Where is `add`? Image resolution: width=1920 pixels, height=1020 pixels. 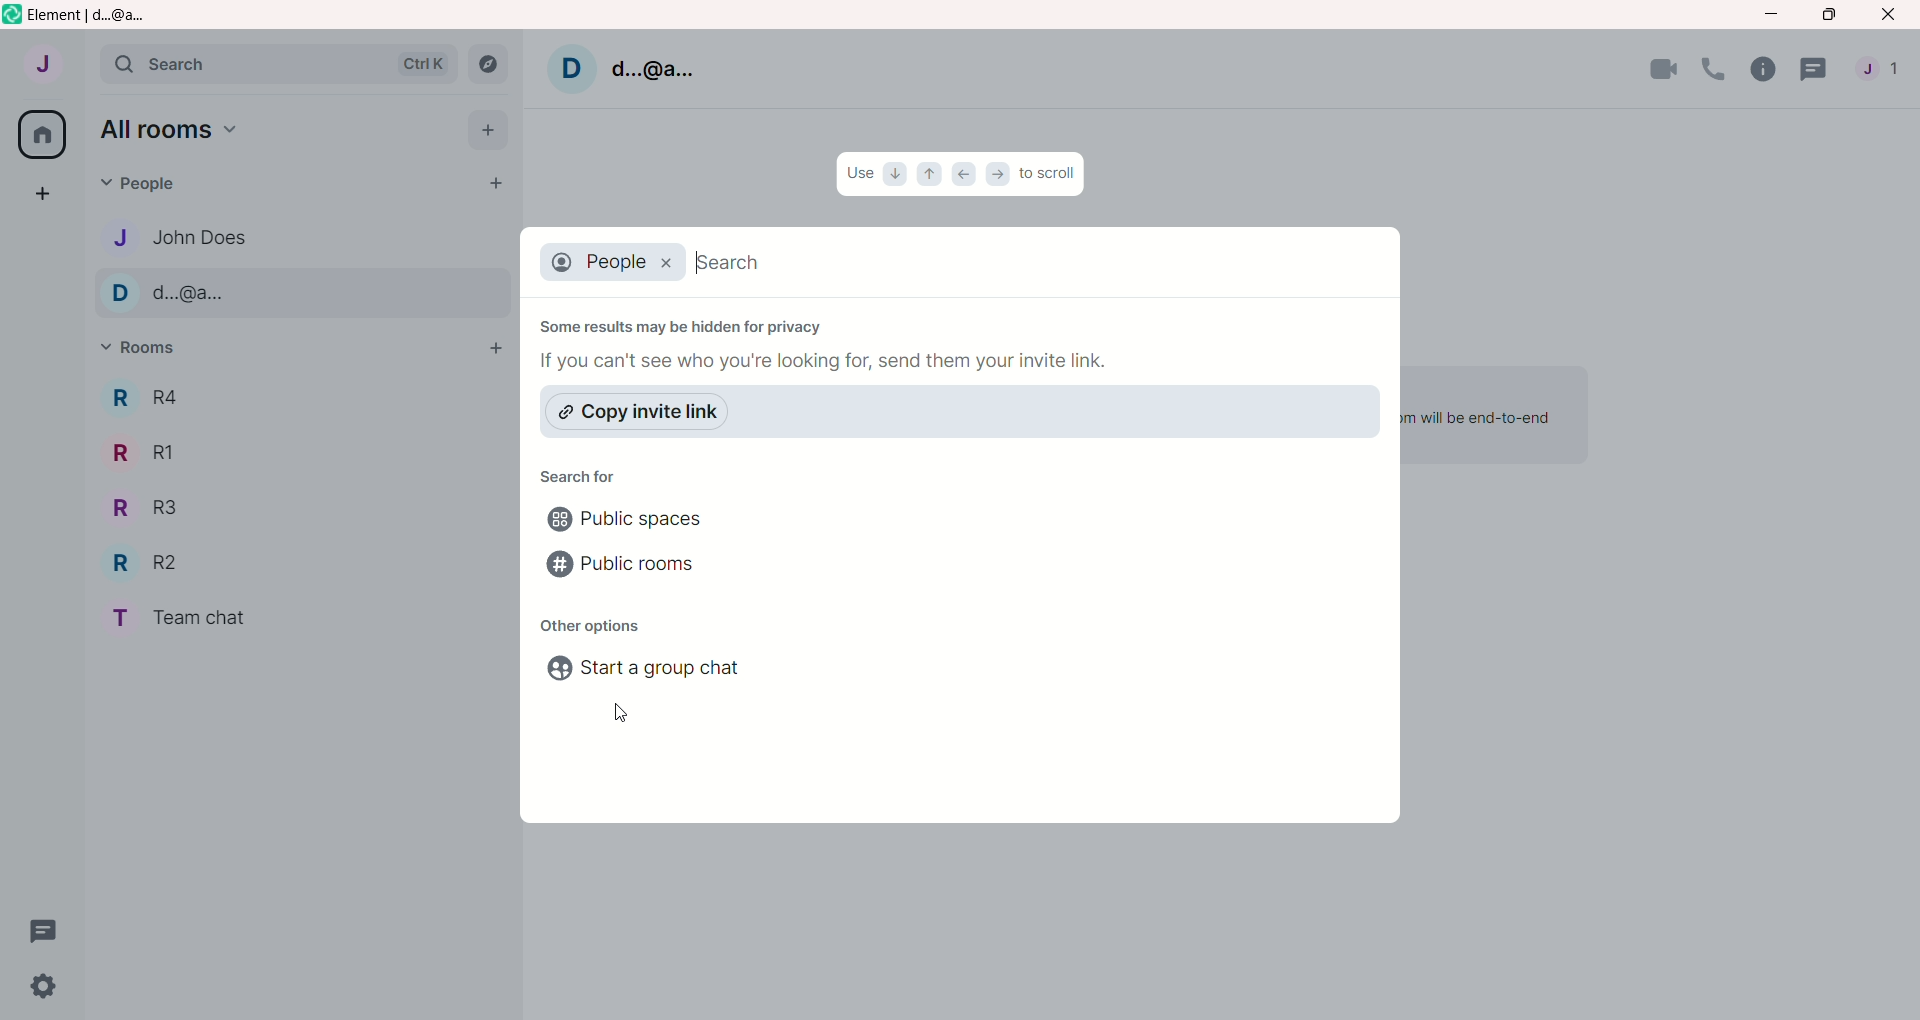
add is located at coordinates (489, 130).